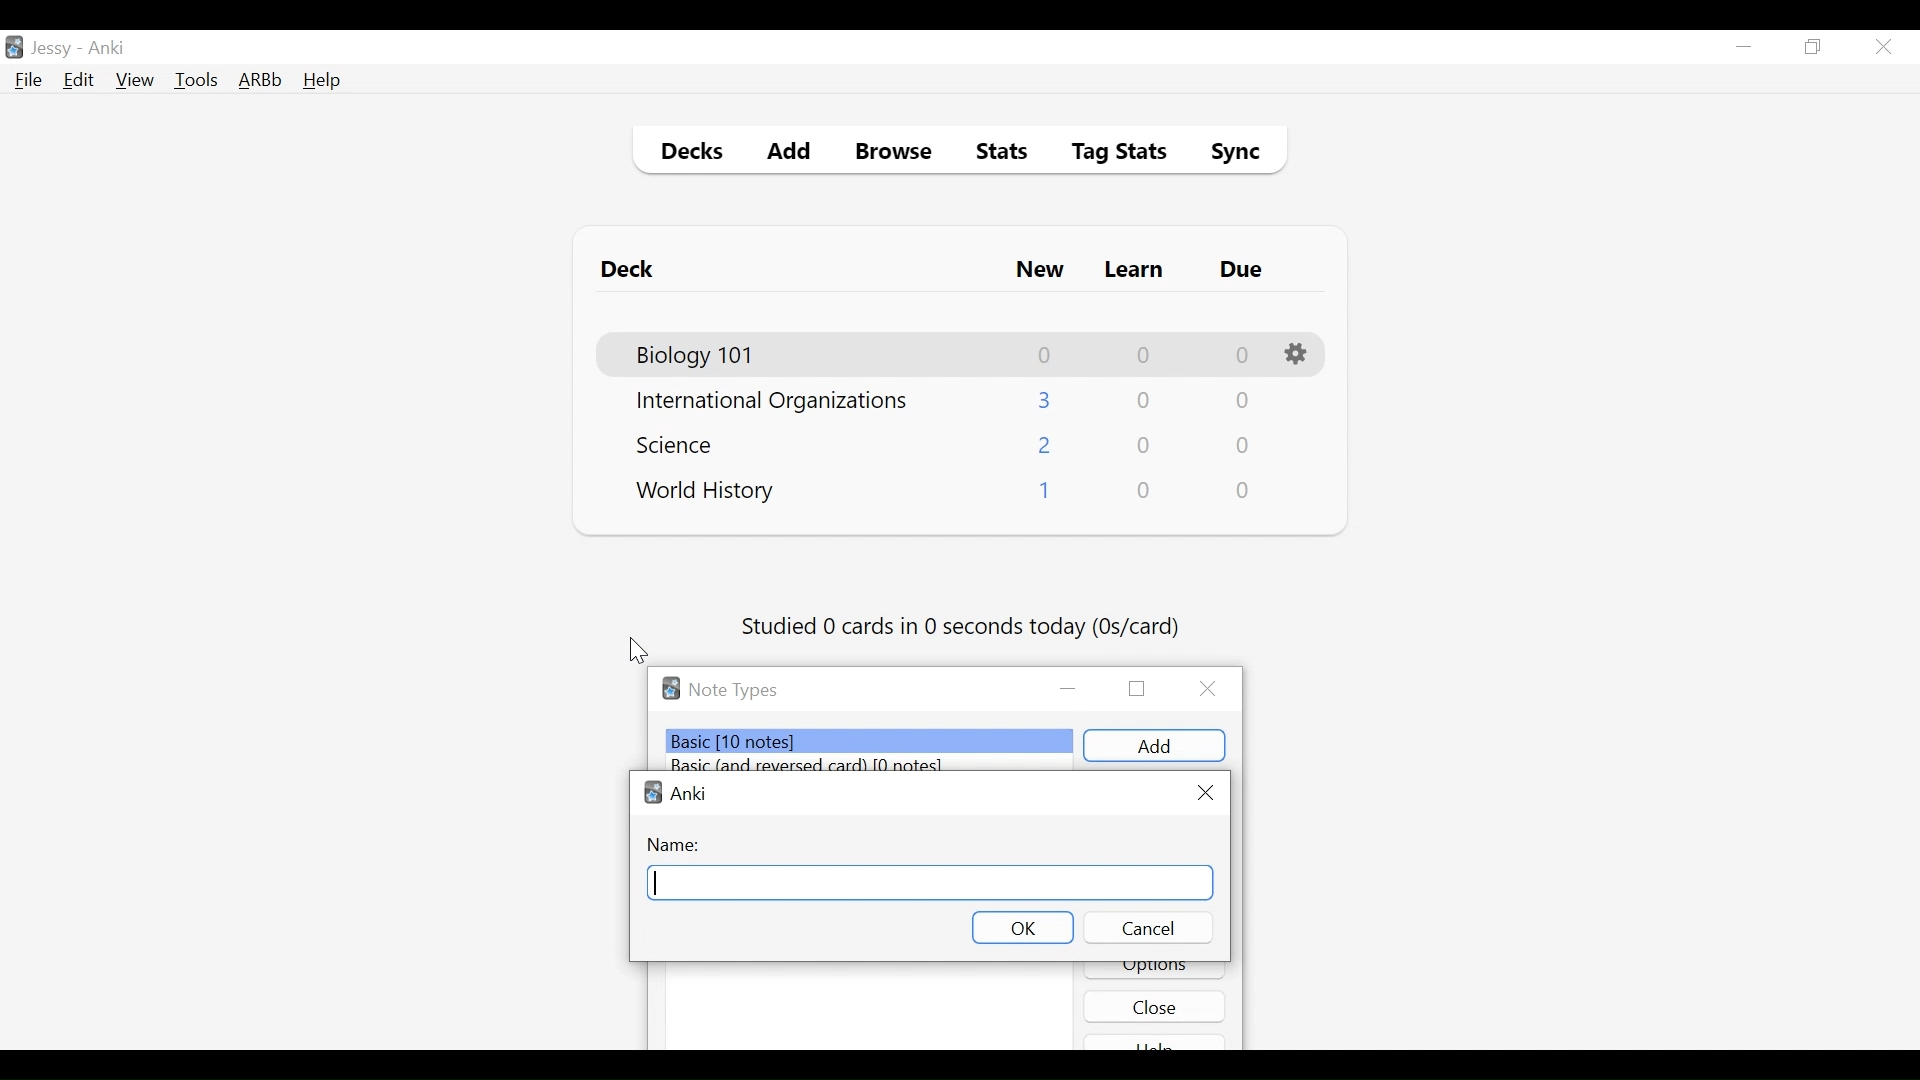 The height and width of the screenshot is (1080, 1920). Describe the element at coordinates (196, 79) in the screenshot. I see `Tools` at that location.